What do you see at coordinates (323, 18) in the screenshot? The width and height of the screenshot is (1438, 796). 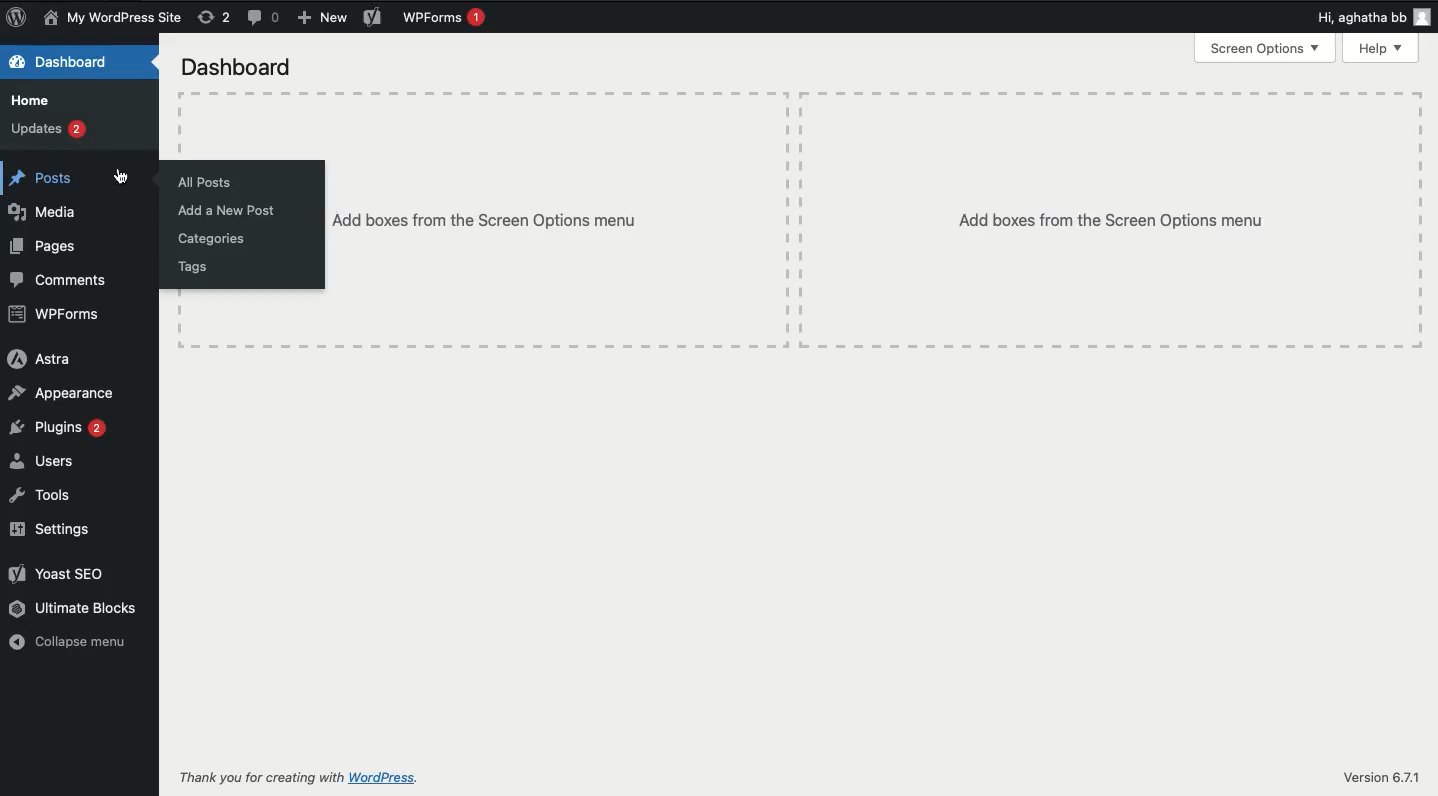 I see `New` at bounding box center [323, 18].